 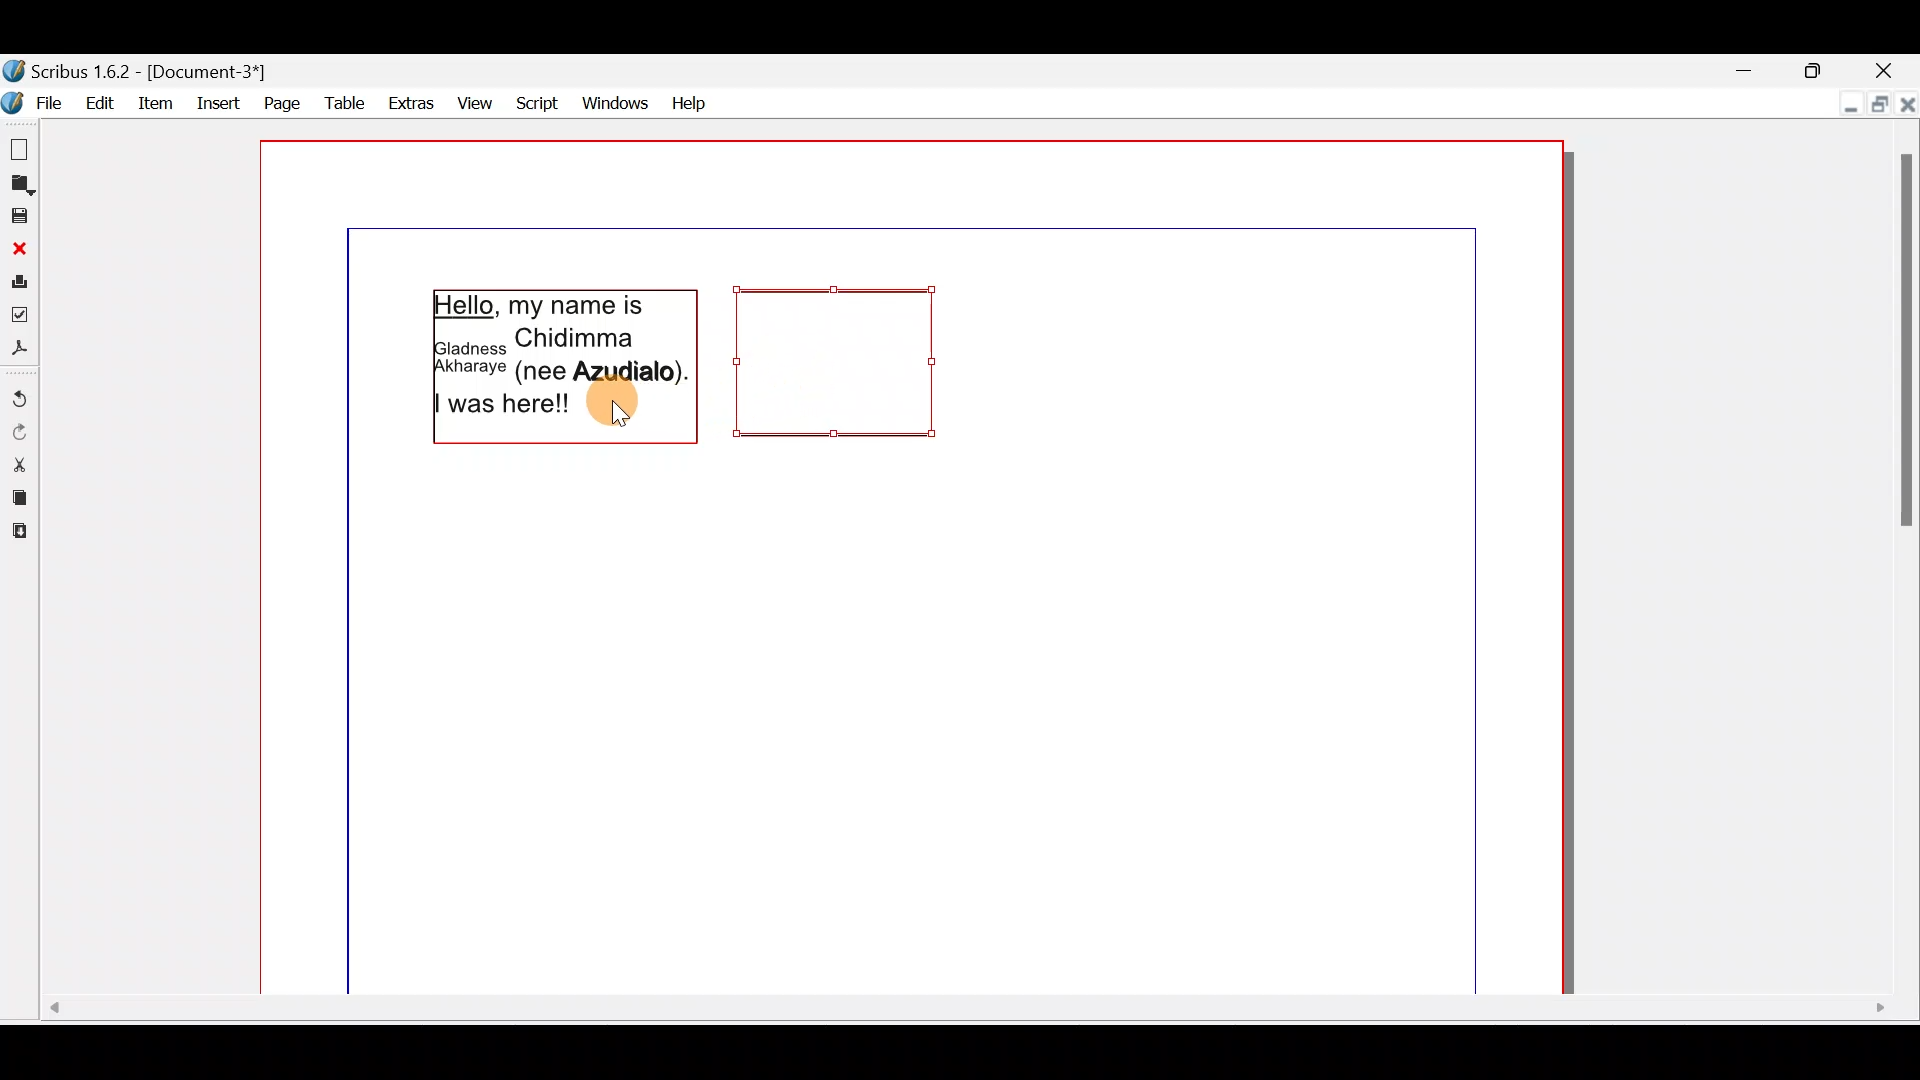 What do you see at coordinates (215, 100) in the screenshot?
I see `Insert` at bounding box center [215, 100].